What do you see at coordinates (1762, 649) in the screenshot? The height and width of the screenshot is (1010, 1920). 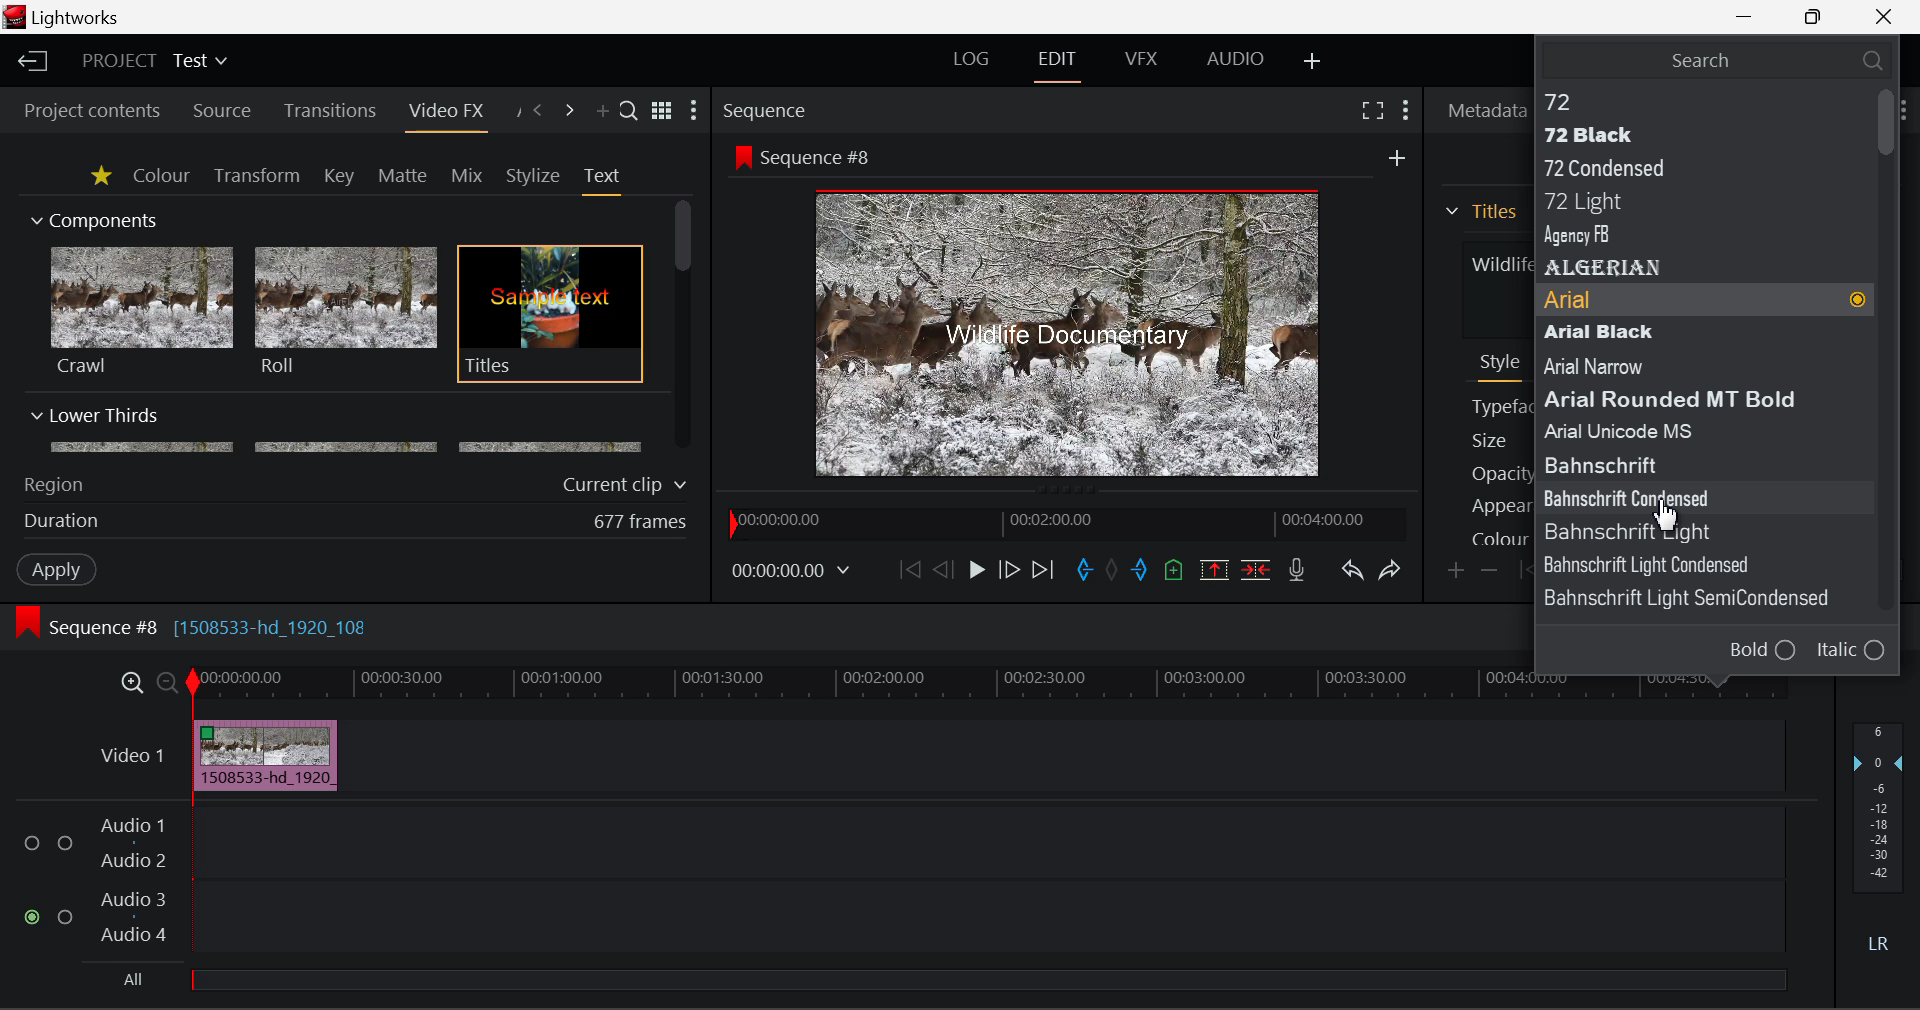 I see `Bold` at bounding box center [1762, 649].